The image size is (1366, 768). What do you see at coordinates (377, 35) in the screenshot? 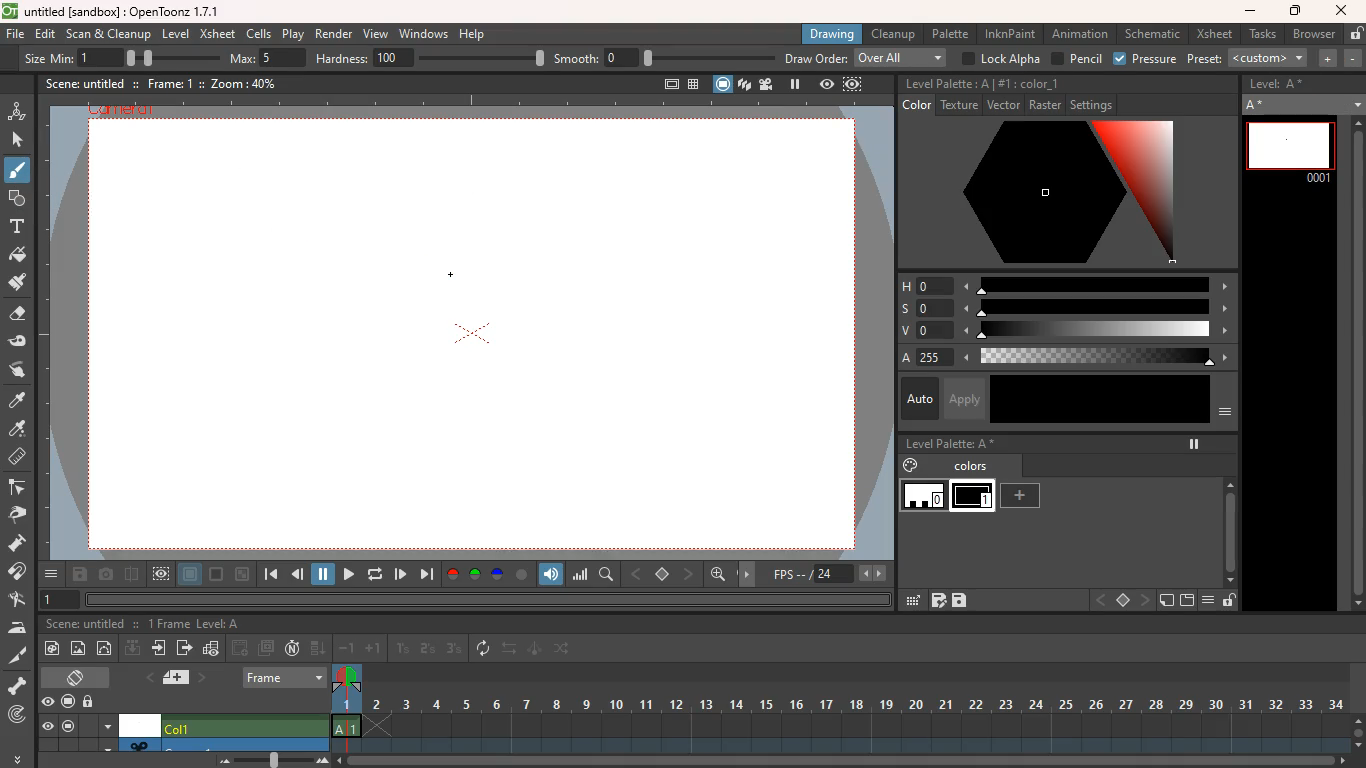
I see `view` at bounding box center [377, 35].